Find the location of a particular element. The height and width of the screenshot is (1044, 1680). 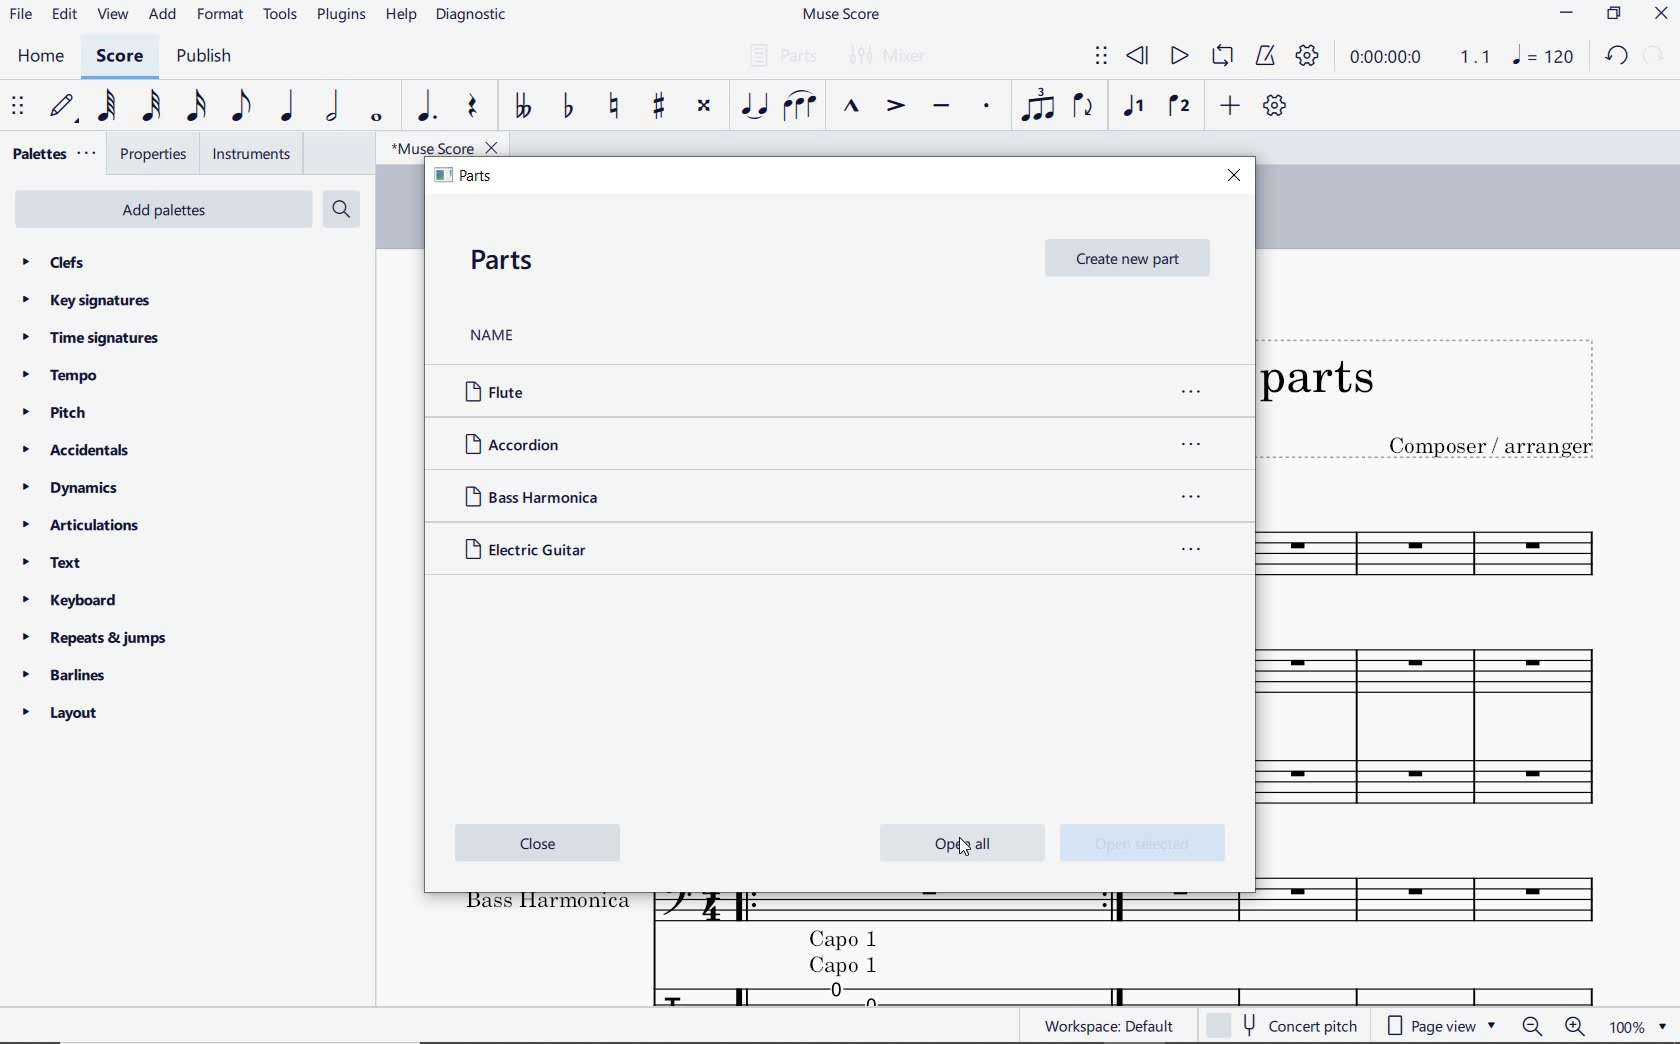

CREATE NEW PART is located at coordinates (1129, 256).